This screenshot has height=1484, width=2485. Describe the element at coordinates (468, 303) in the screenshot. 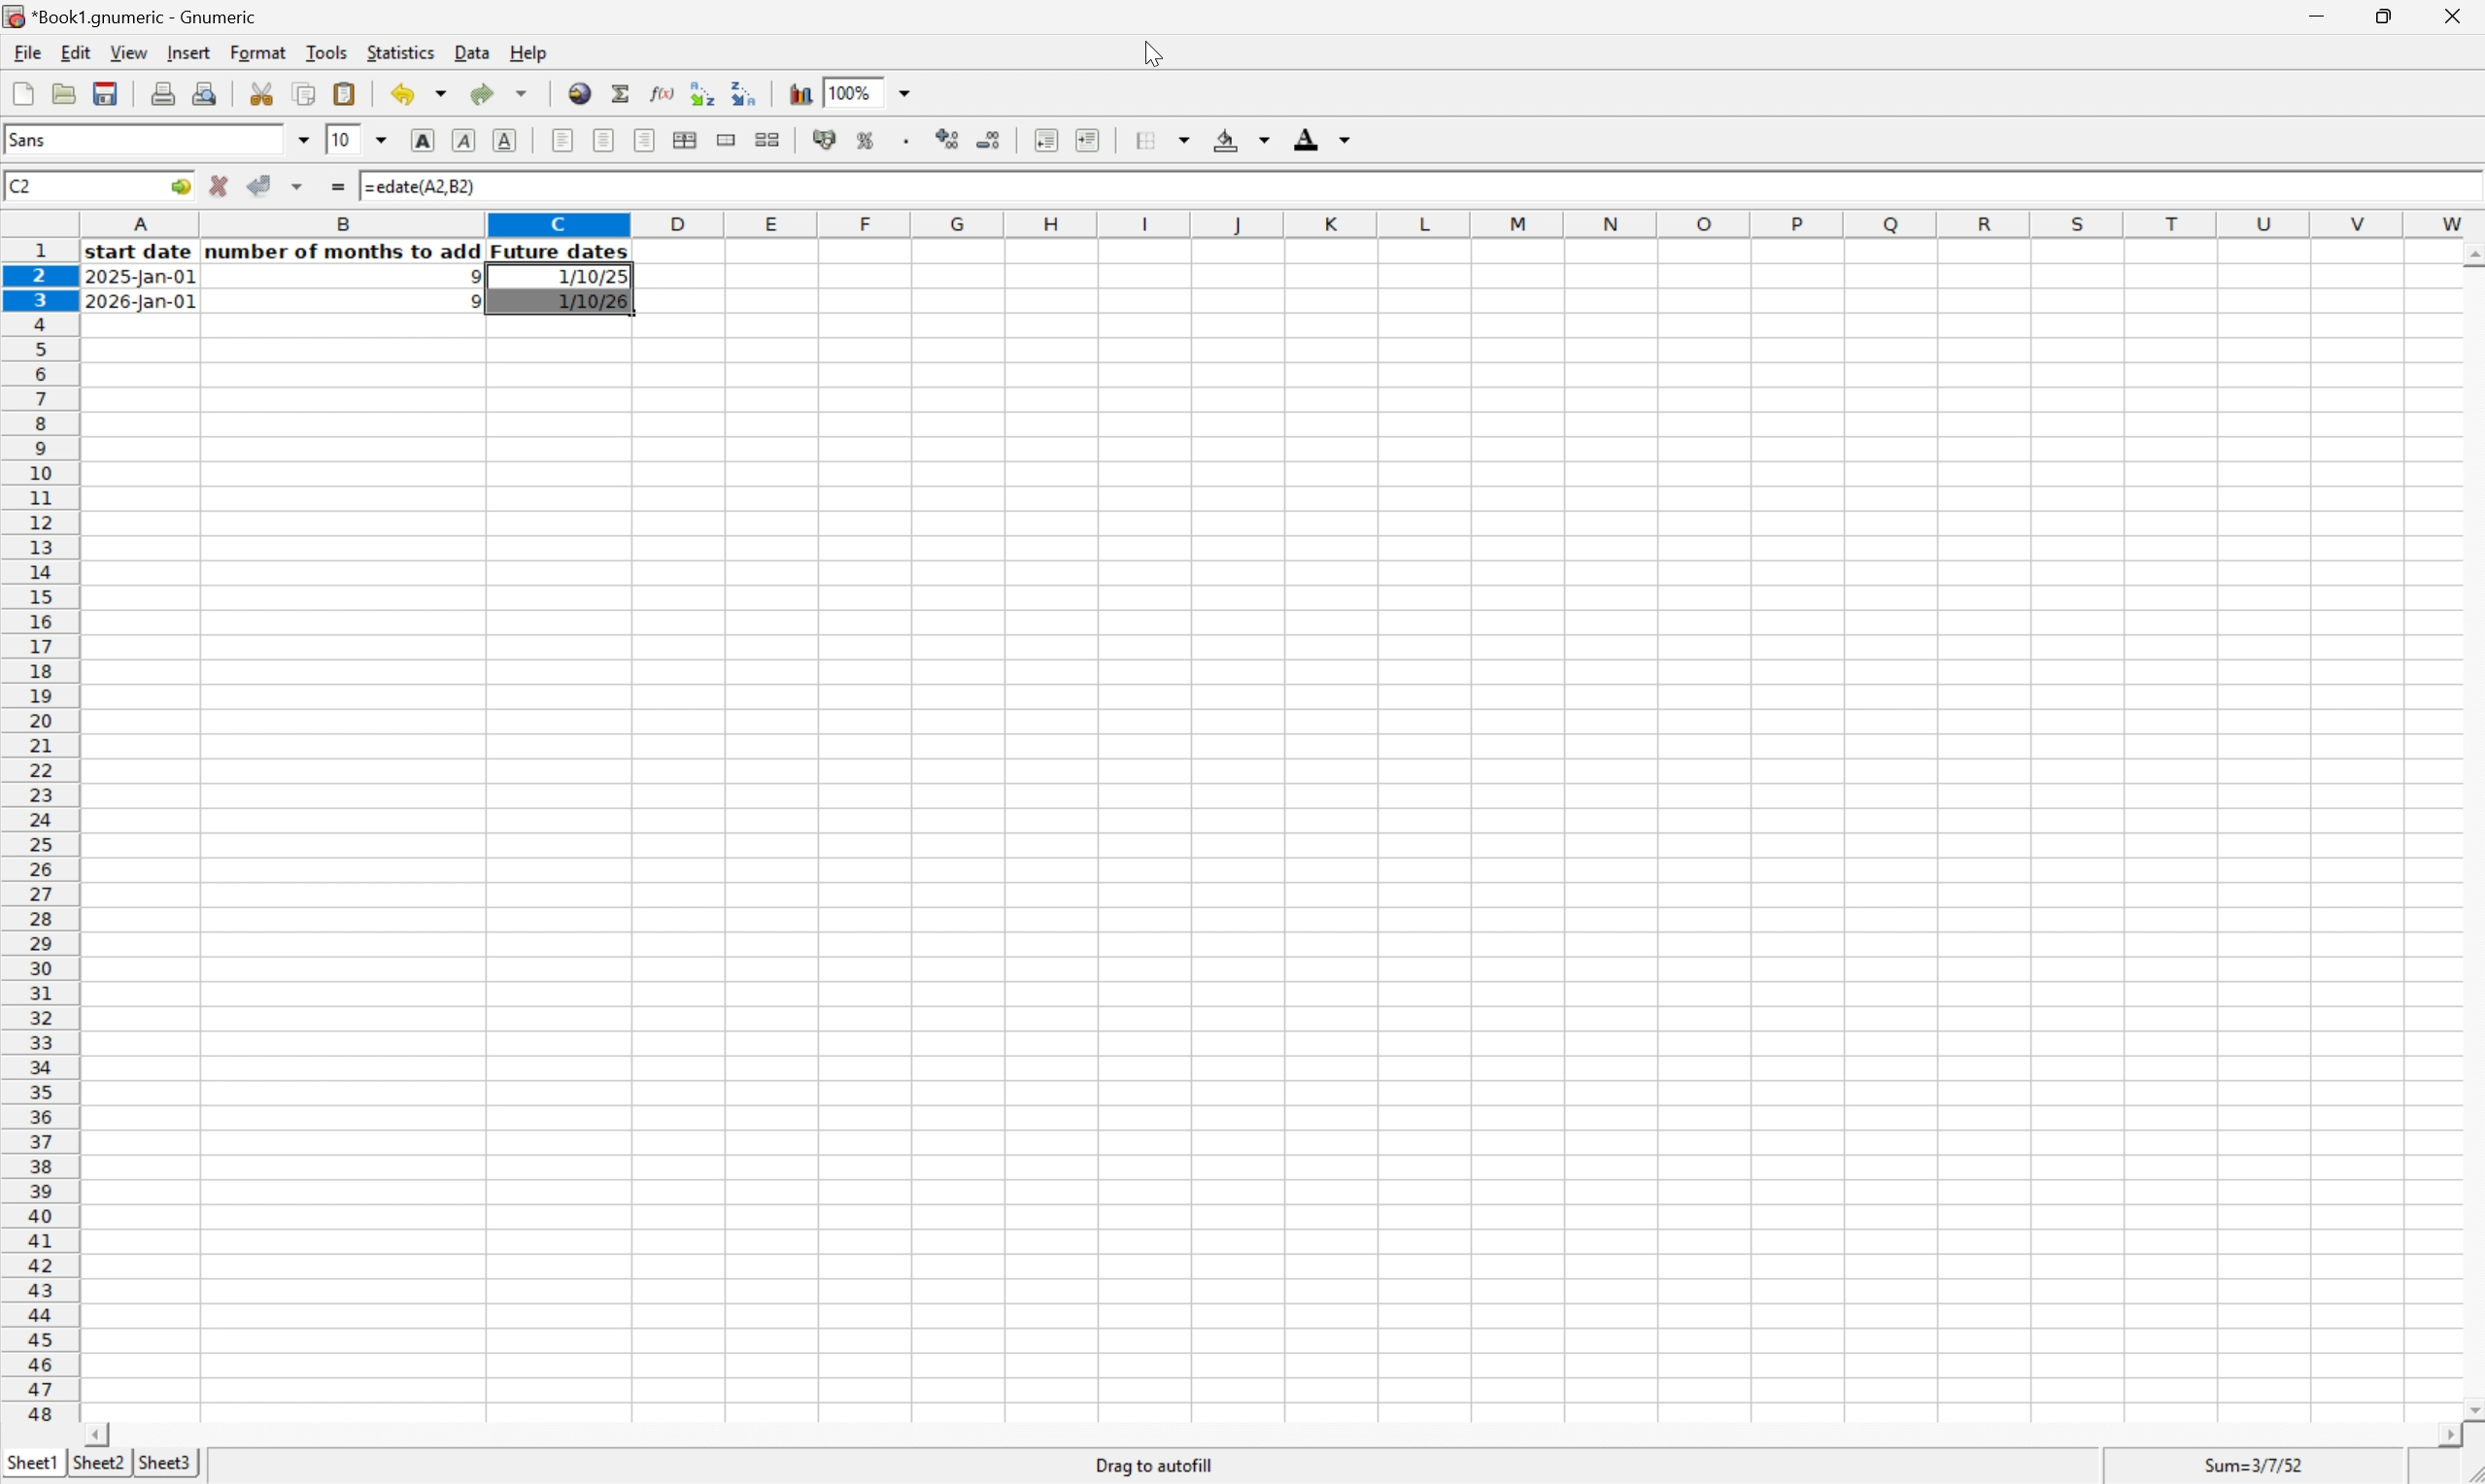

I see `9` at that location.